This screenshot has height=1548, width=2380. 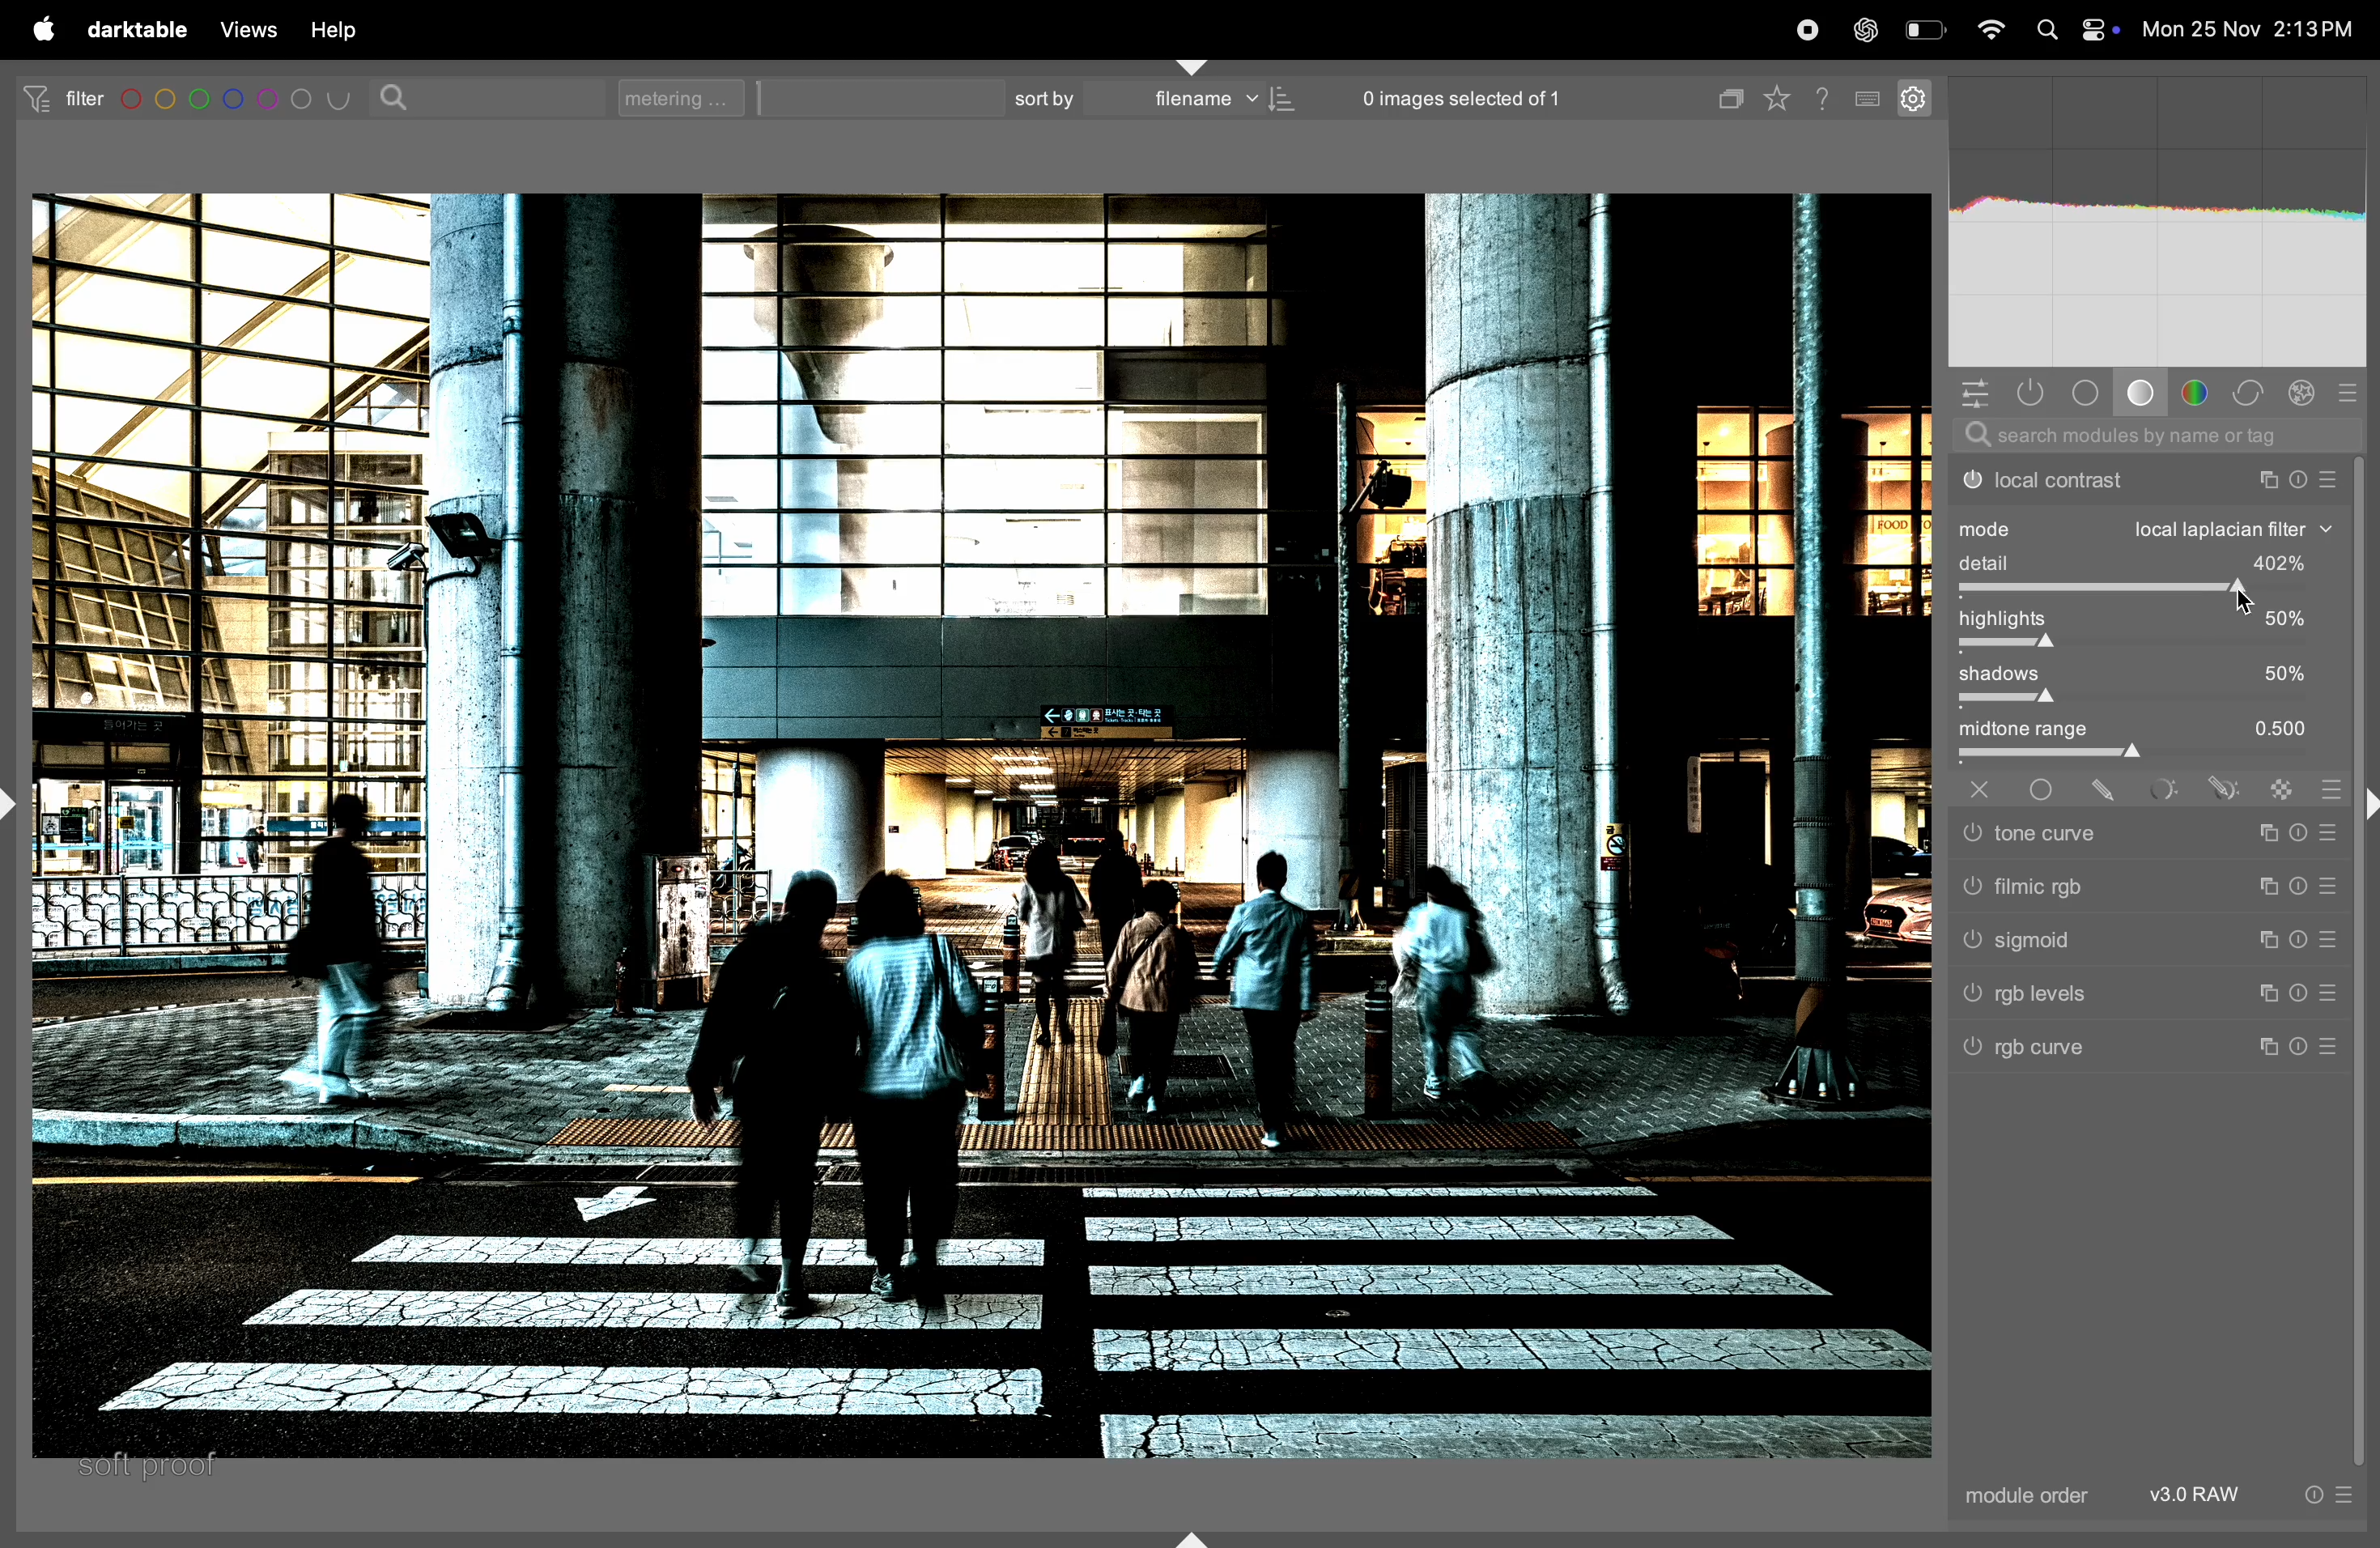 What do you see at coordinates (2223, 791) in the screenshot?
I see `drawn & parametric mask` at bounding box center [2223, 791].